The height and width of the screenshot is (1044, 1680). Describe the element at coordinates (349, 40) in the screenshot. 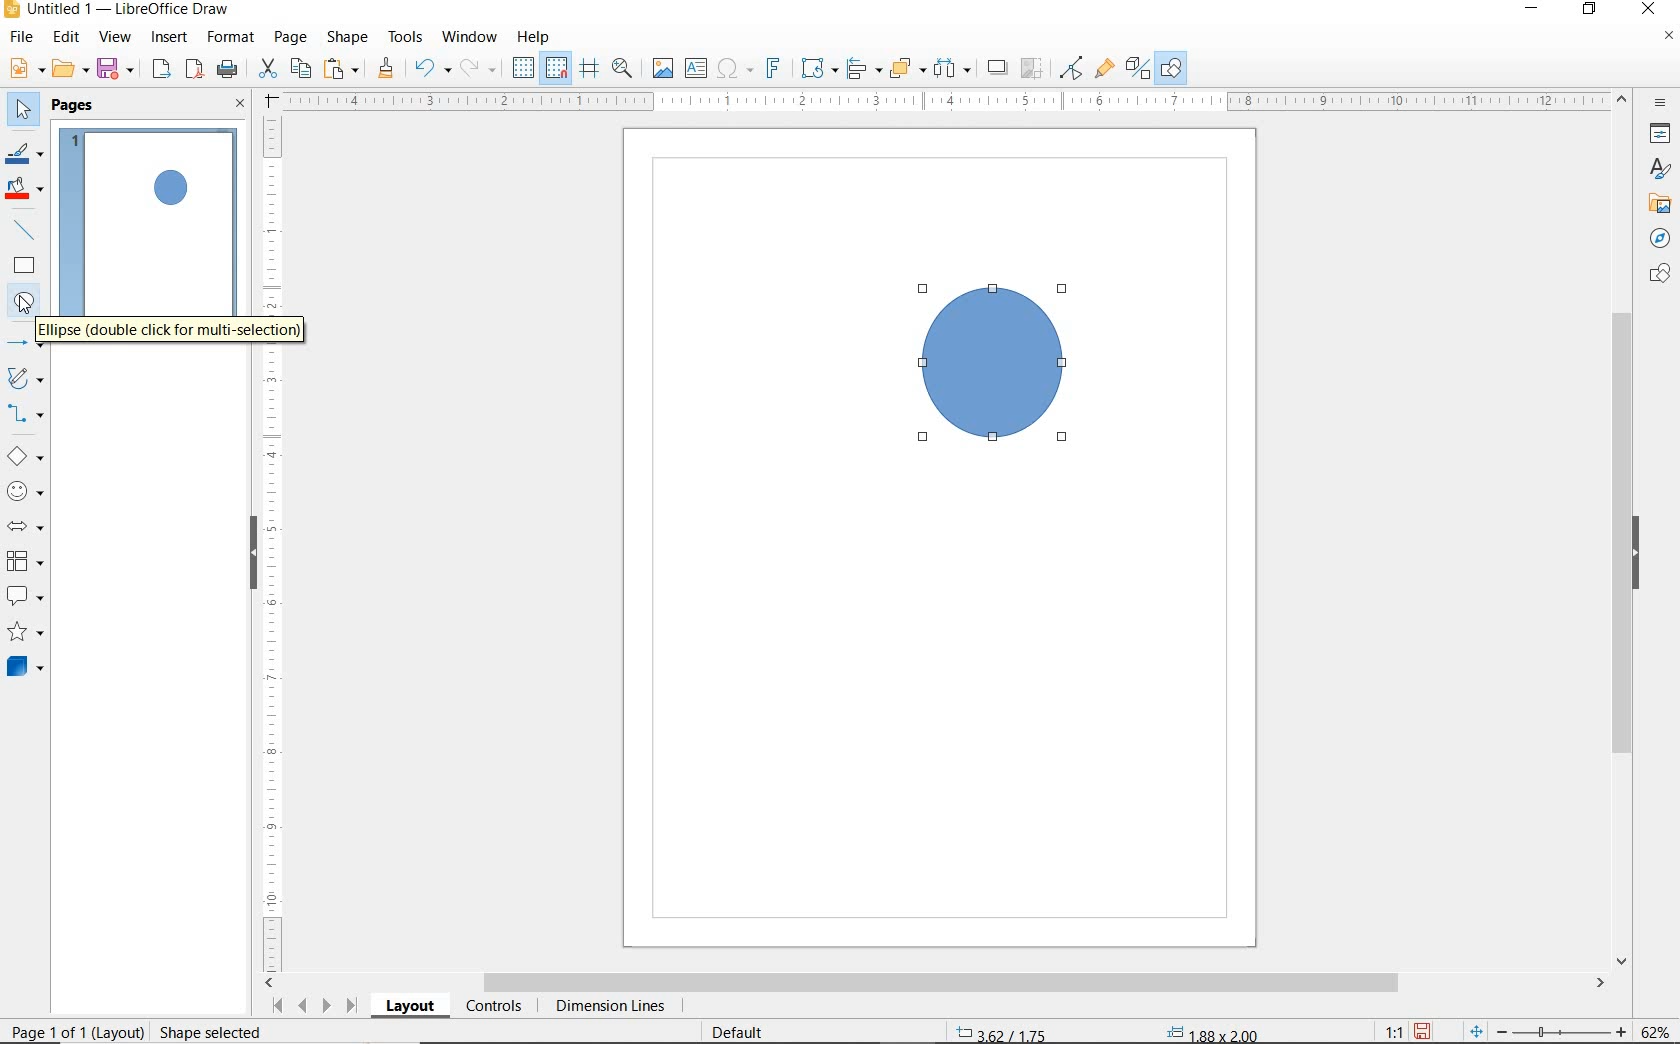

I see `SHAPE` at that location.